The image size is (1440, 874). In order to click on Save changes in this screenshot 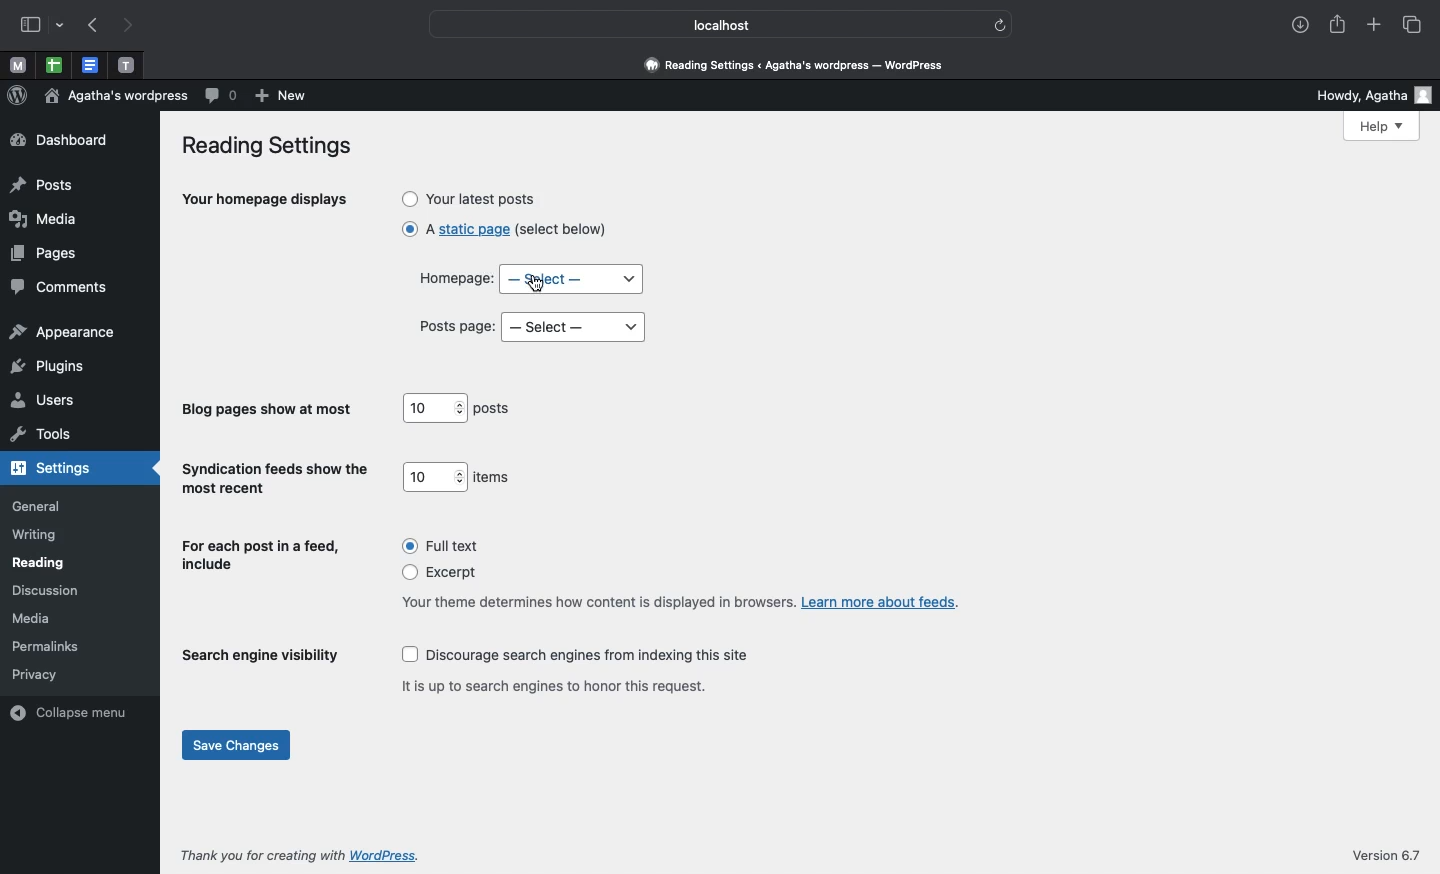, I will do `click(238, 747)`.